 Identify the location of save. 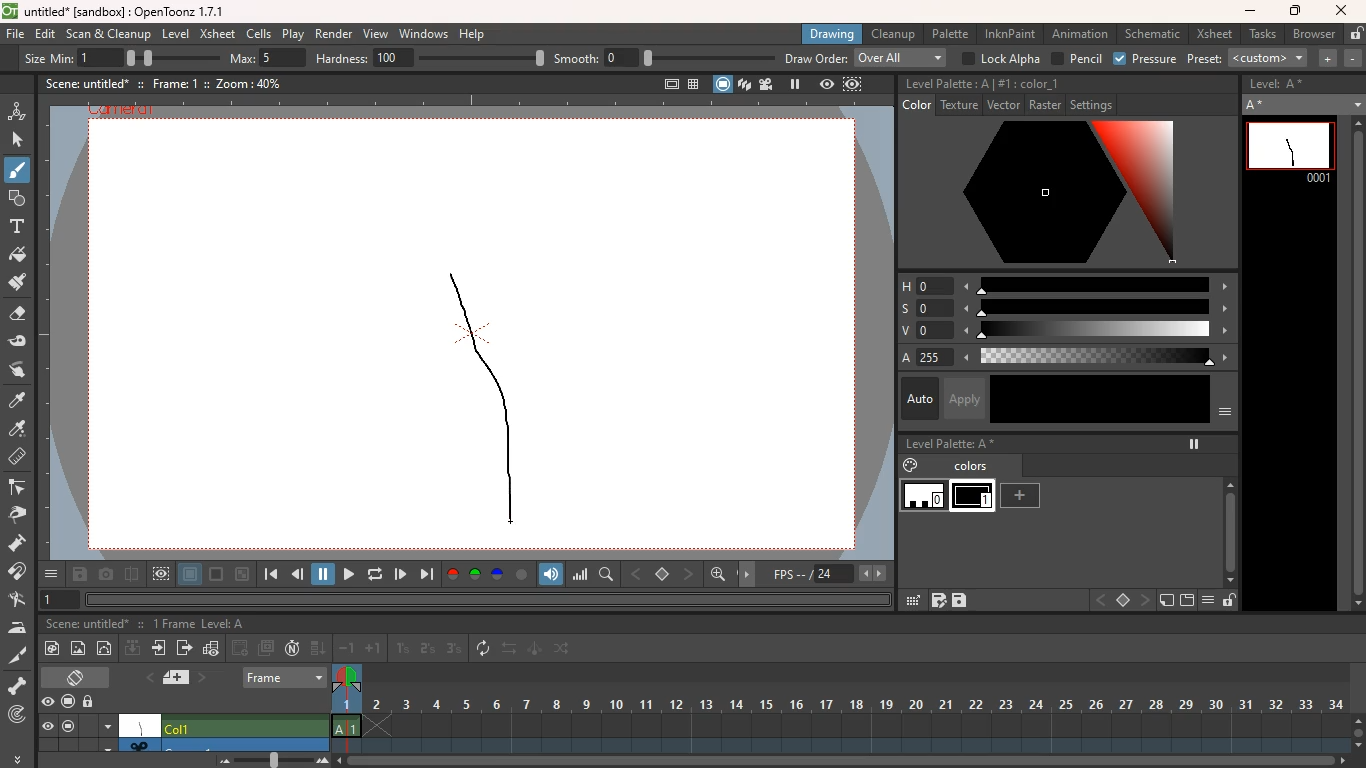
(79, 576).